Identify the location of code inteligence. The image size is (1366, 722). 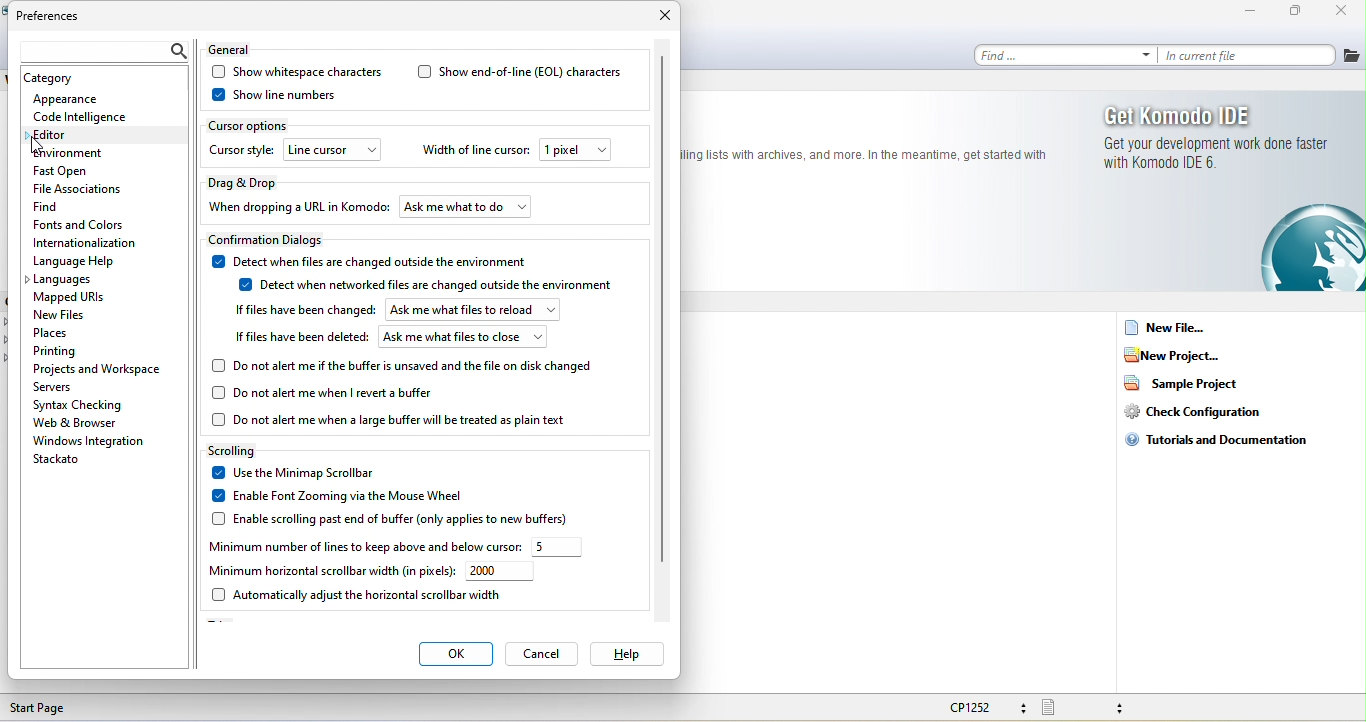
(80, 115).